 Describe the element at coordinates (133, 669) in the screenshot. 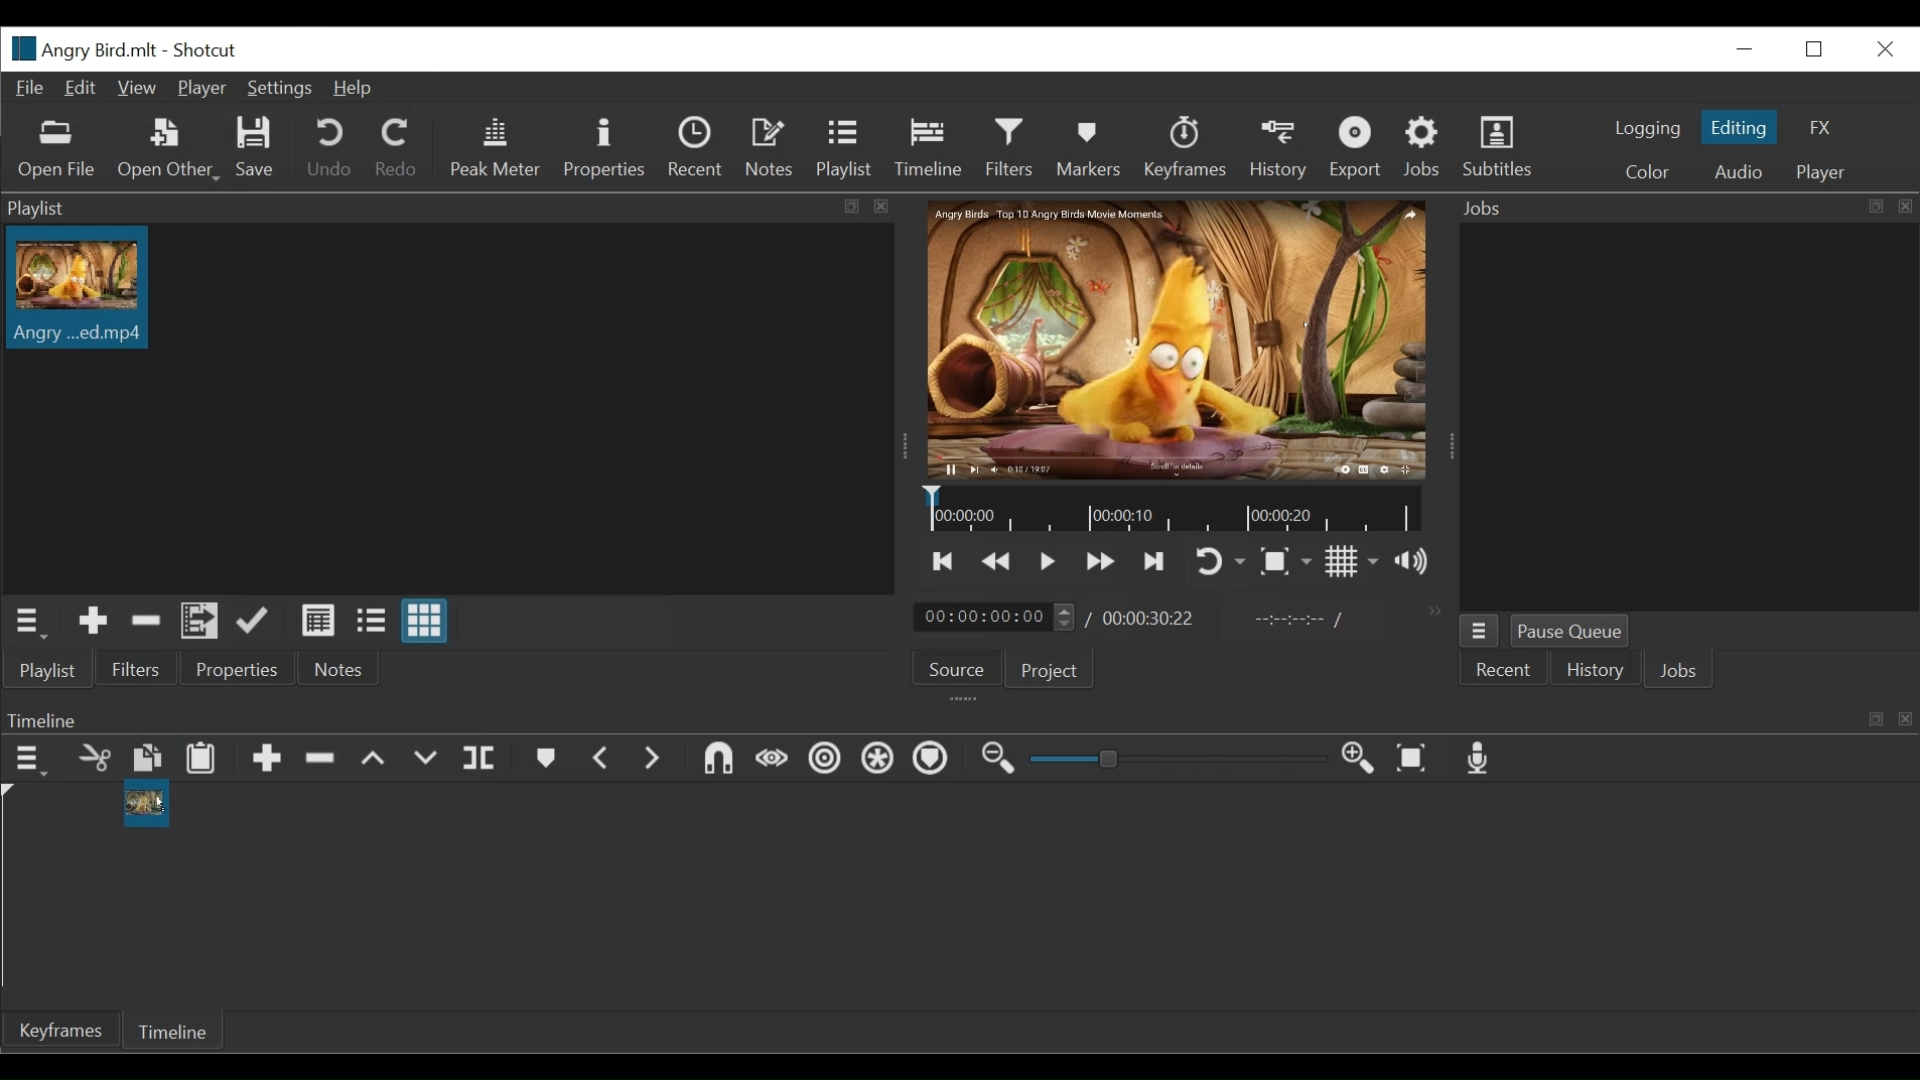

I see `Filters` at that location.